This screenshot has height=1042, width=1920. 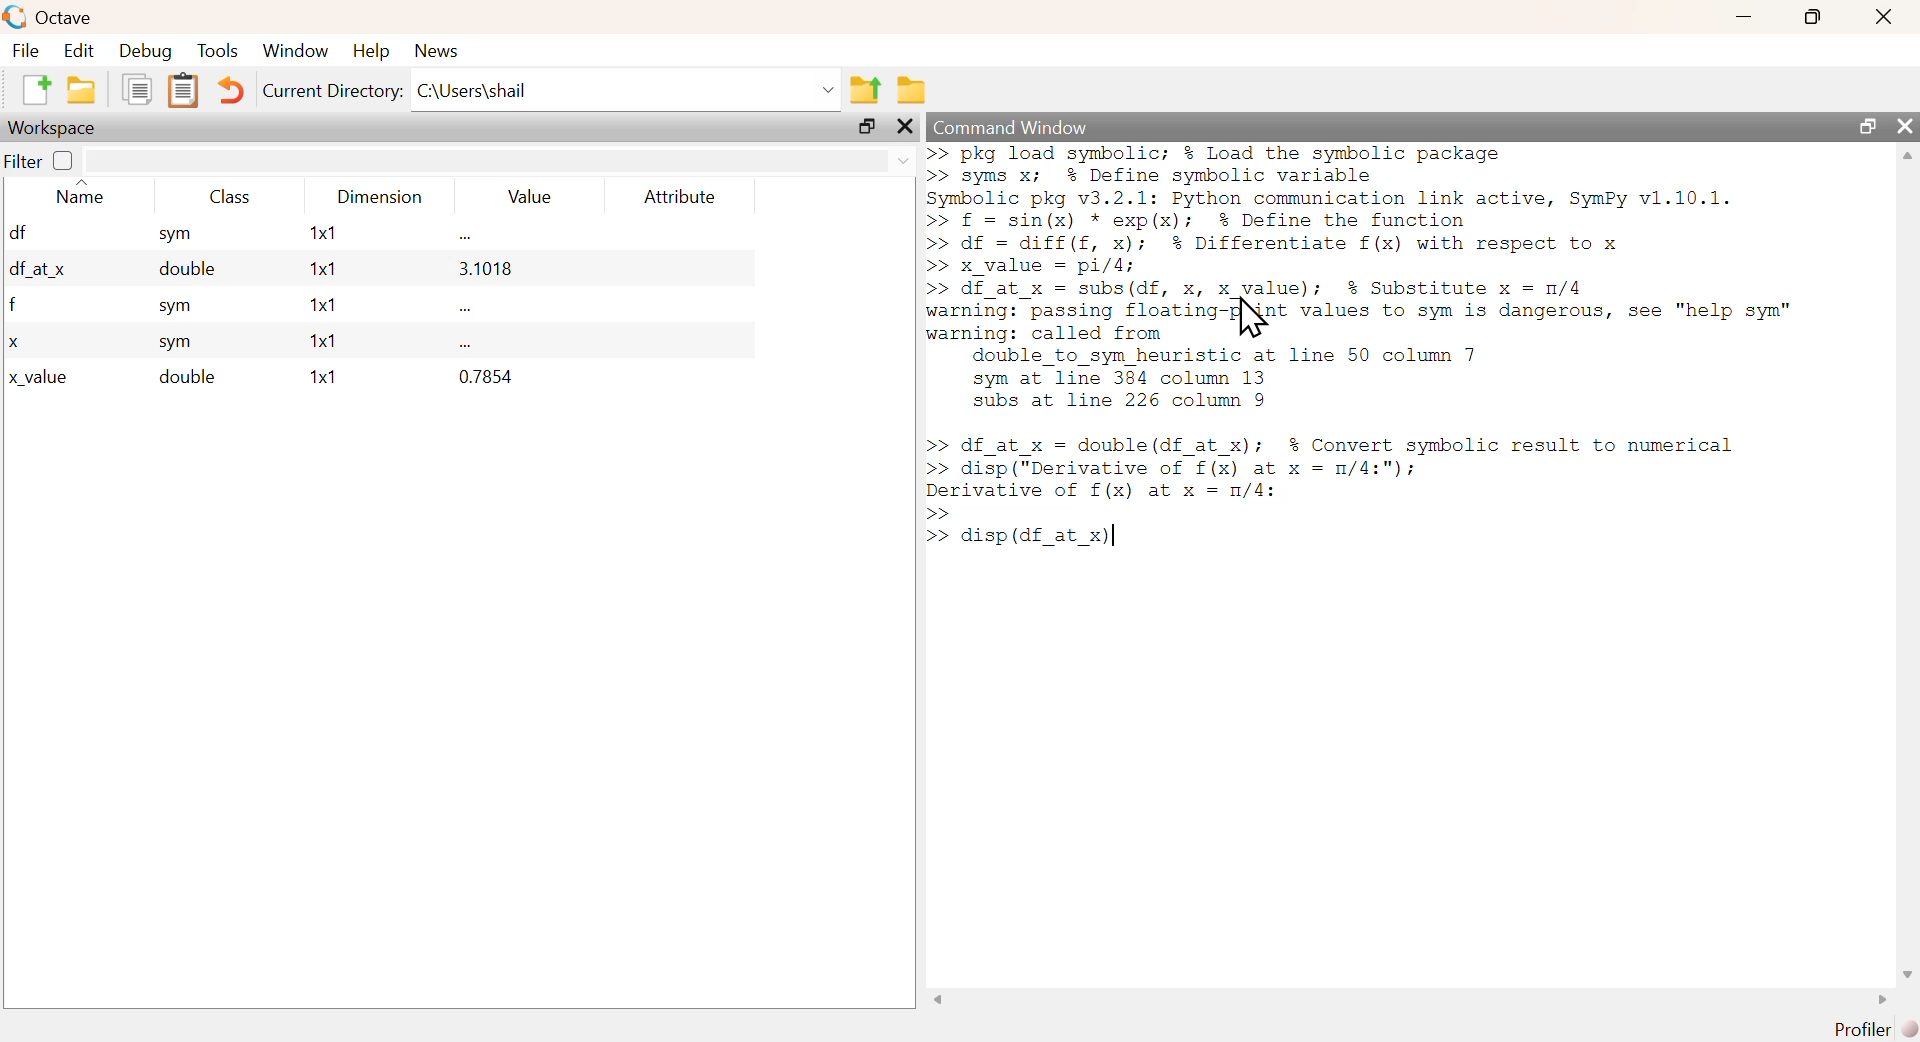 I want to click on close, so click(x=1904, y=124).